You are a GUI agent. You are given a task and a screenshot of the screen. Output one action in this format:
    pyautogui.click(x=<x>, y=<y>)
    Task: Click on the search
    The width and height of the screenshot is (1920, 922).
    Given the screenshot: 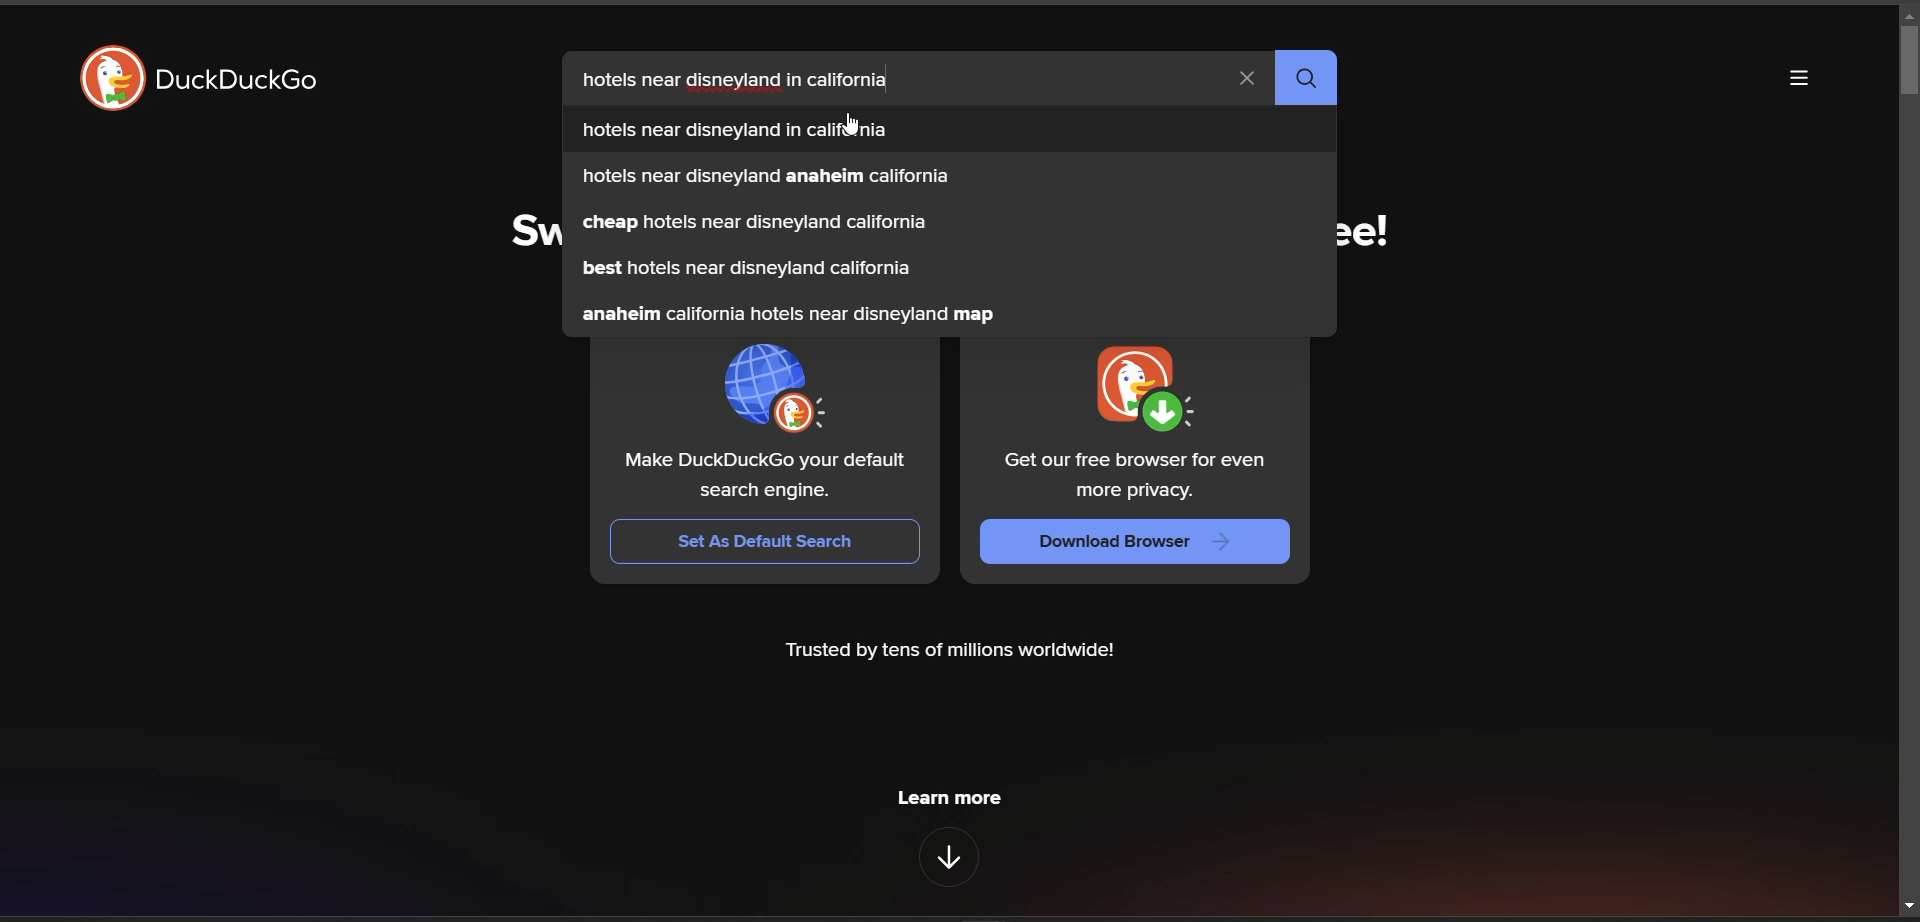 What is the action you would take?
    pyautogui.click(x=1306, y=78)
    